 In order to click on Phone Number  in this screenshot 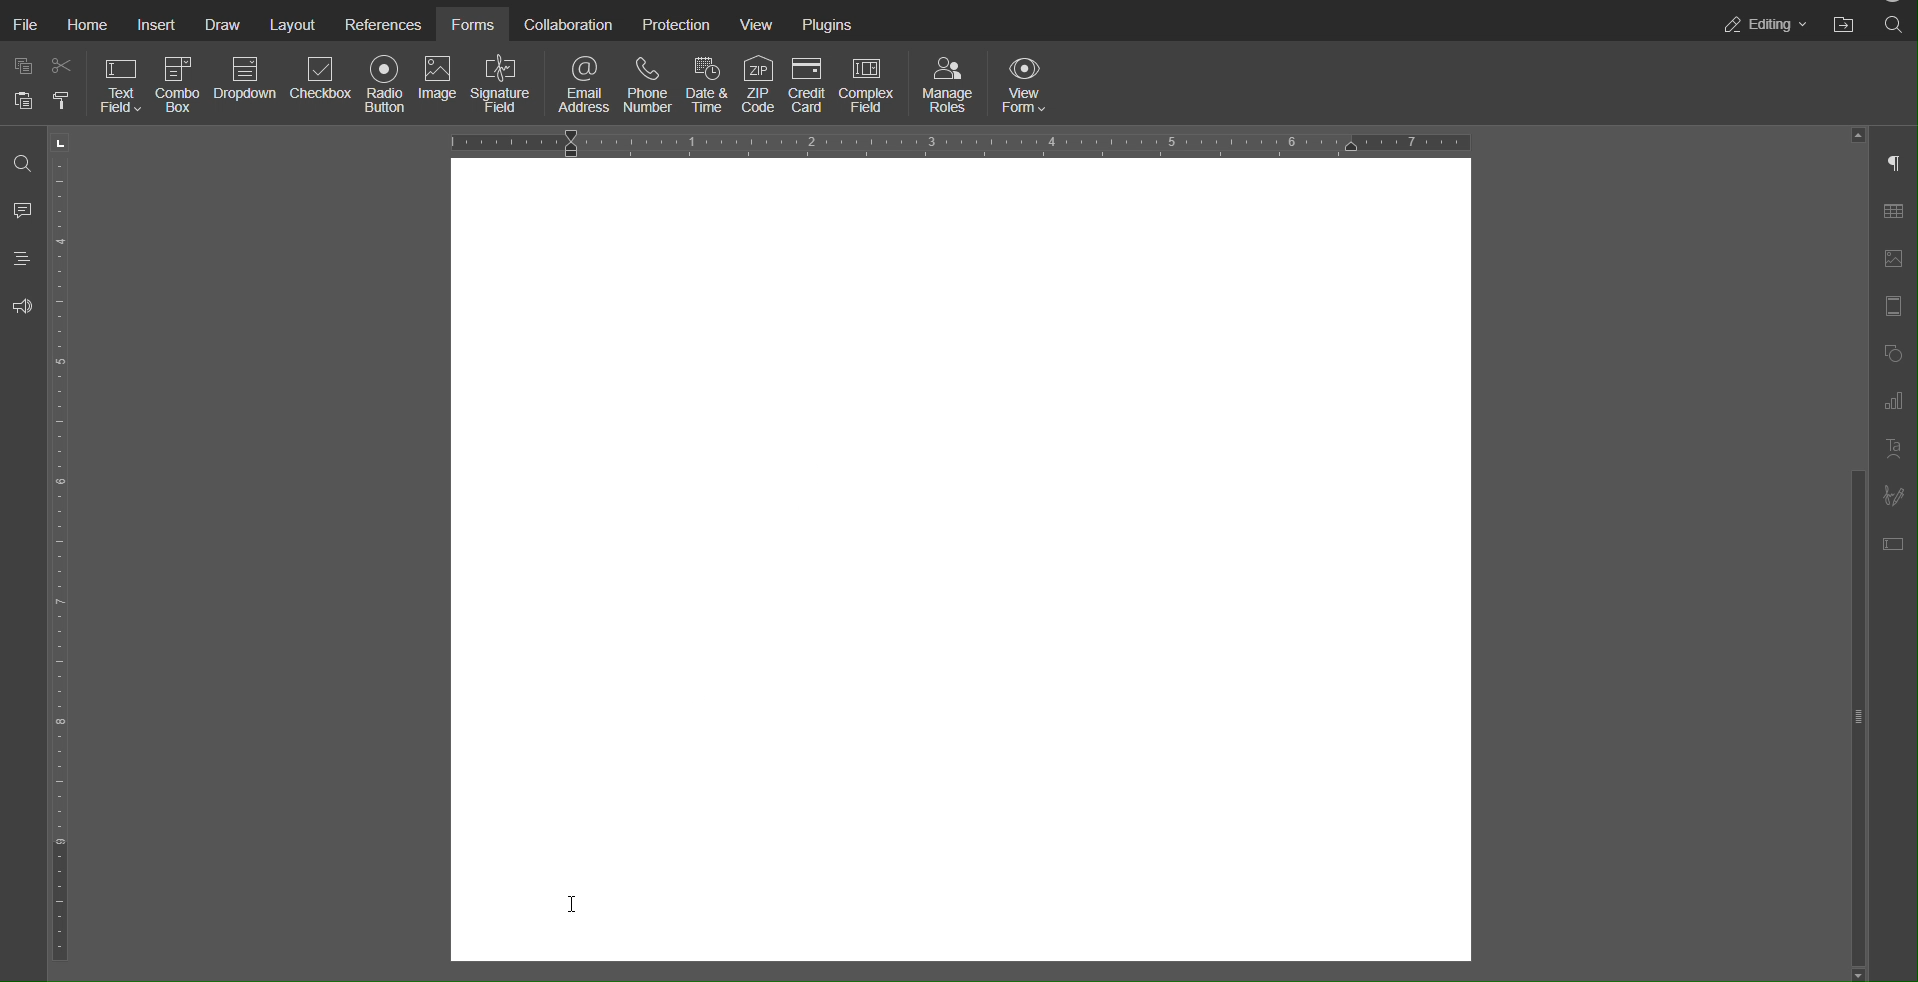, I will do `click(641, 83)`.